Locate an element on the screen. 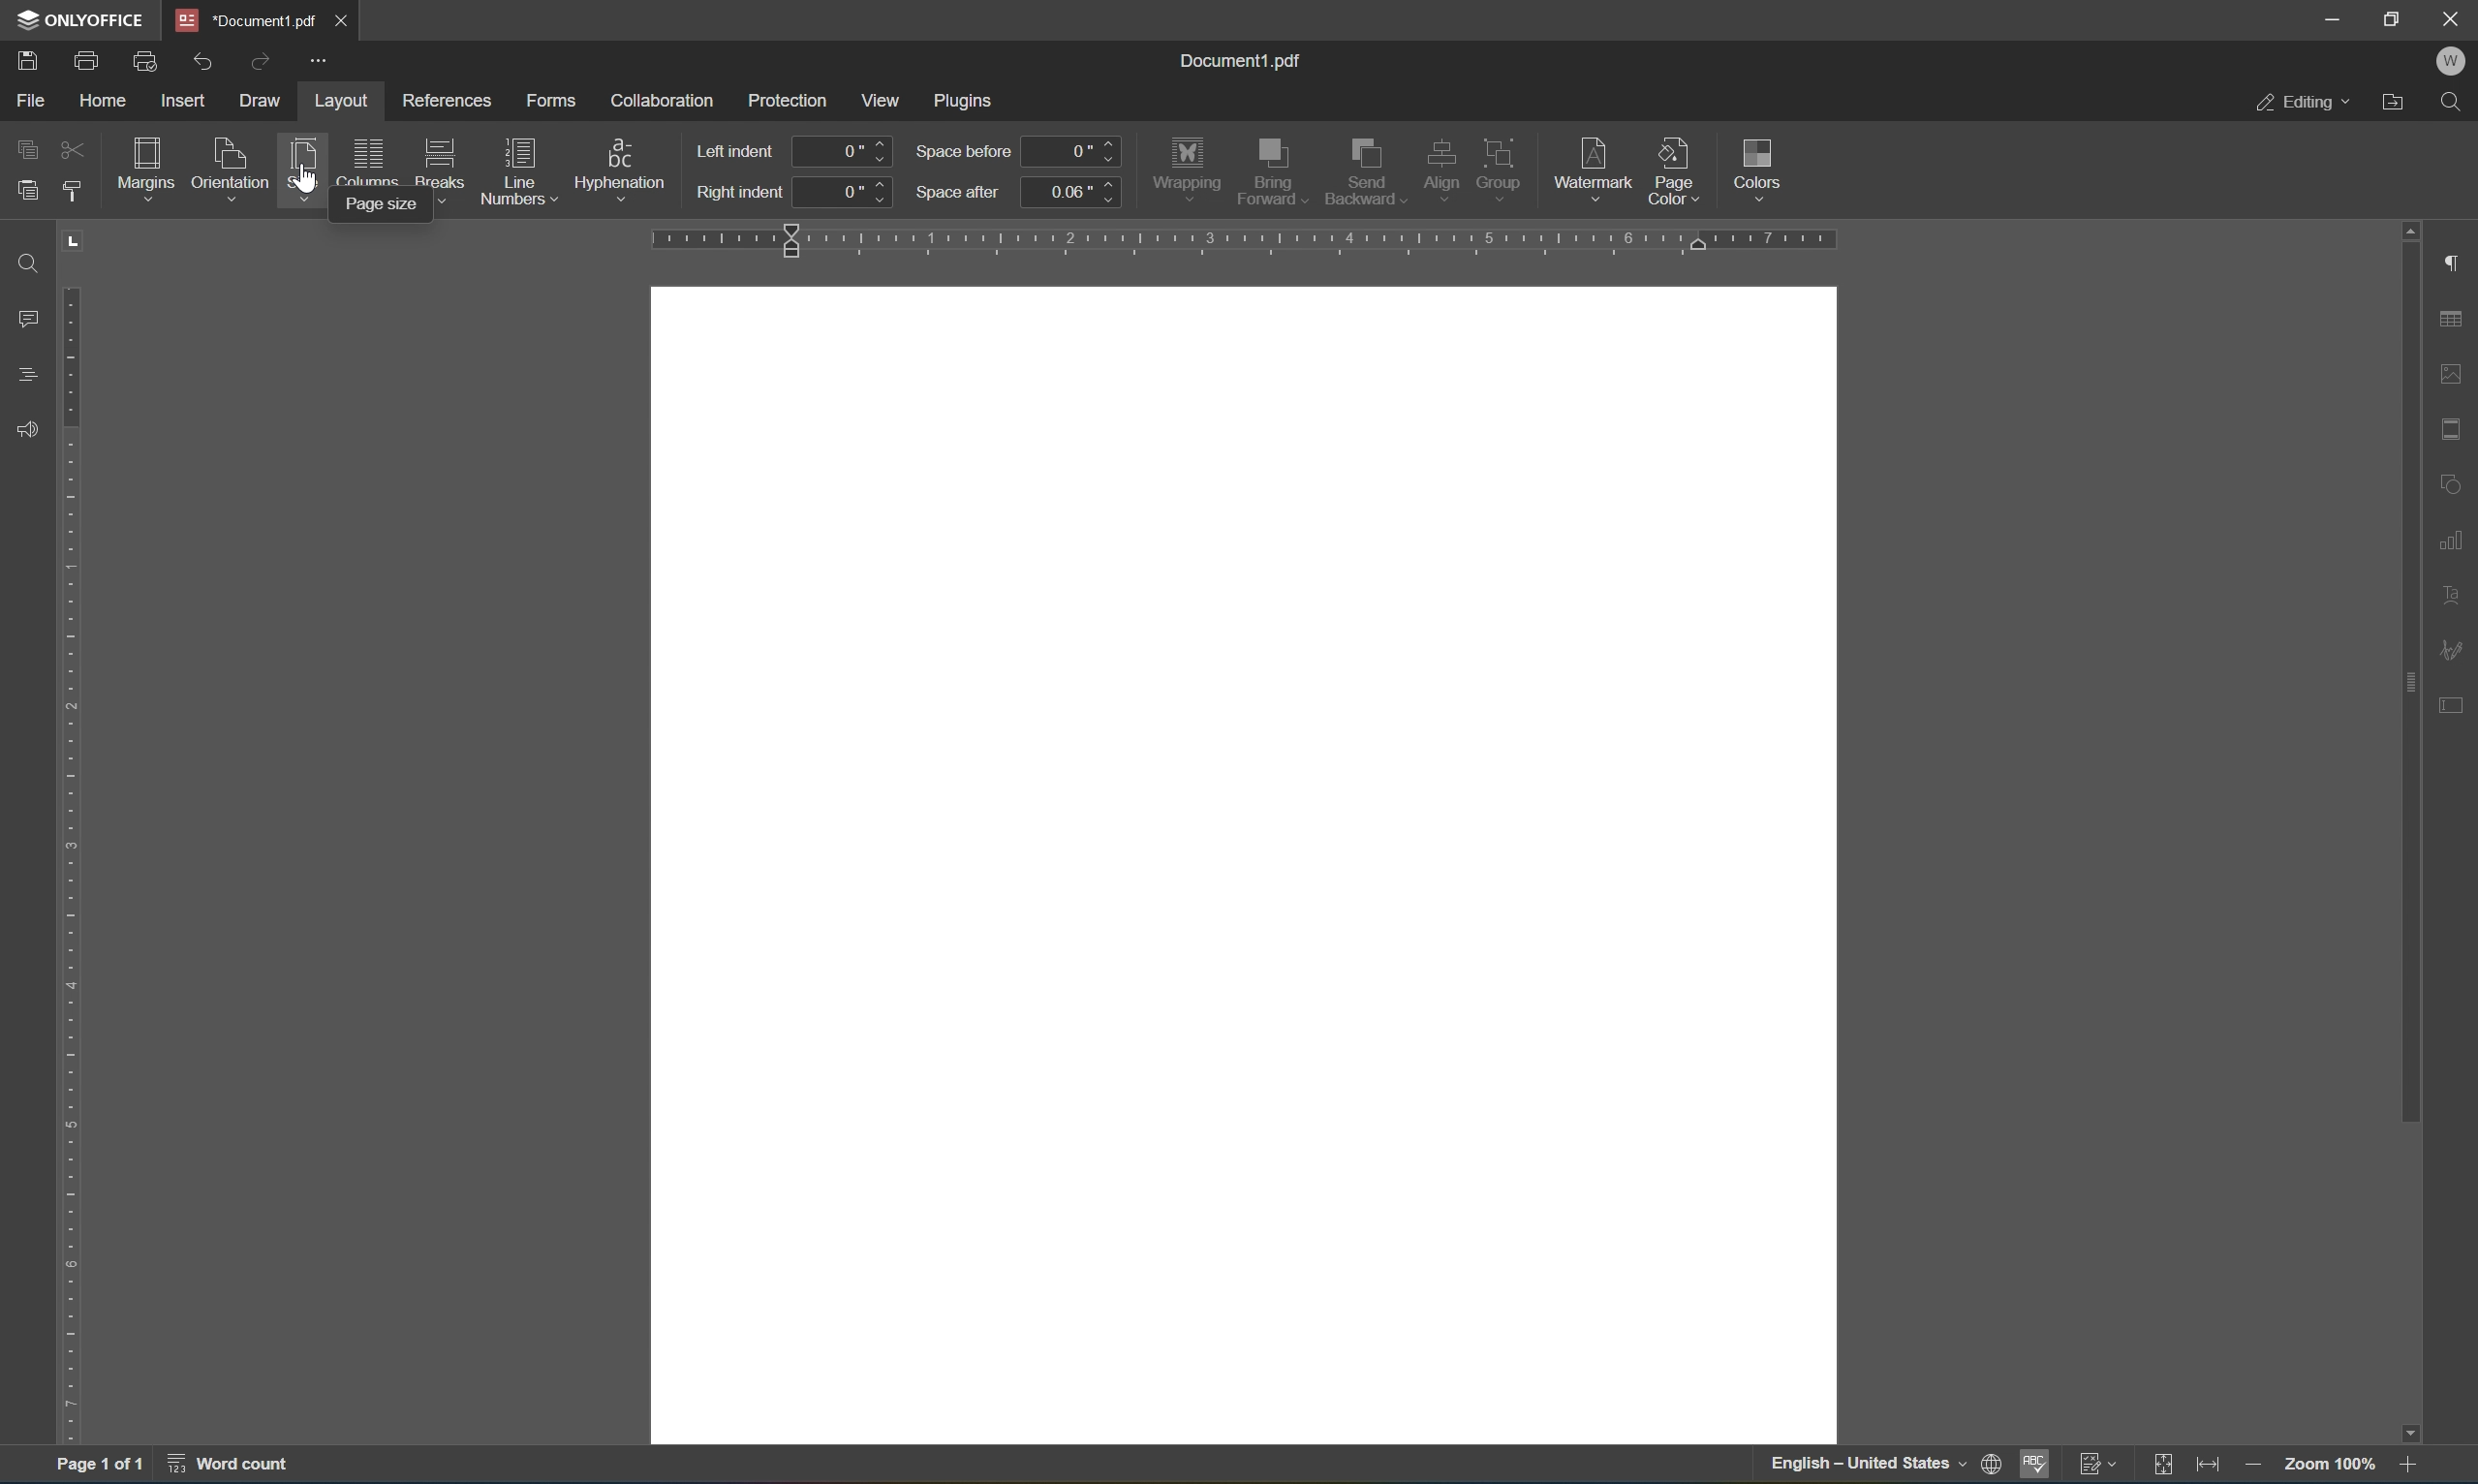 The image size is (2478, 1484). Find is located at coordinates (2459, 104).